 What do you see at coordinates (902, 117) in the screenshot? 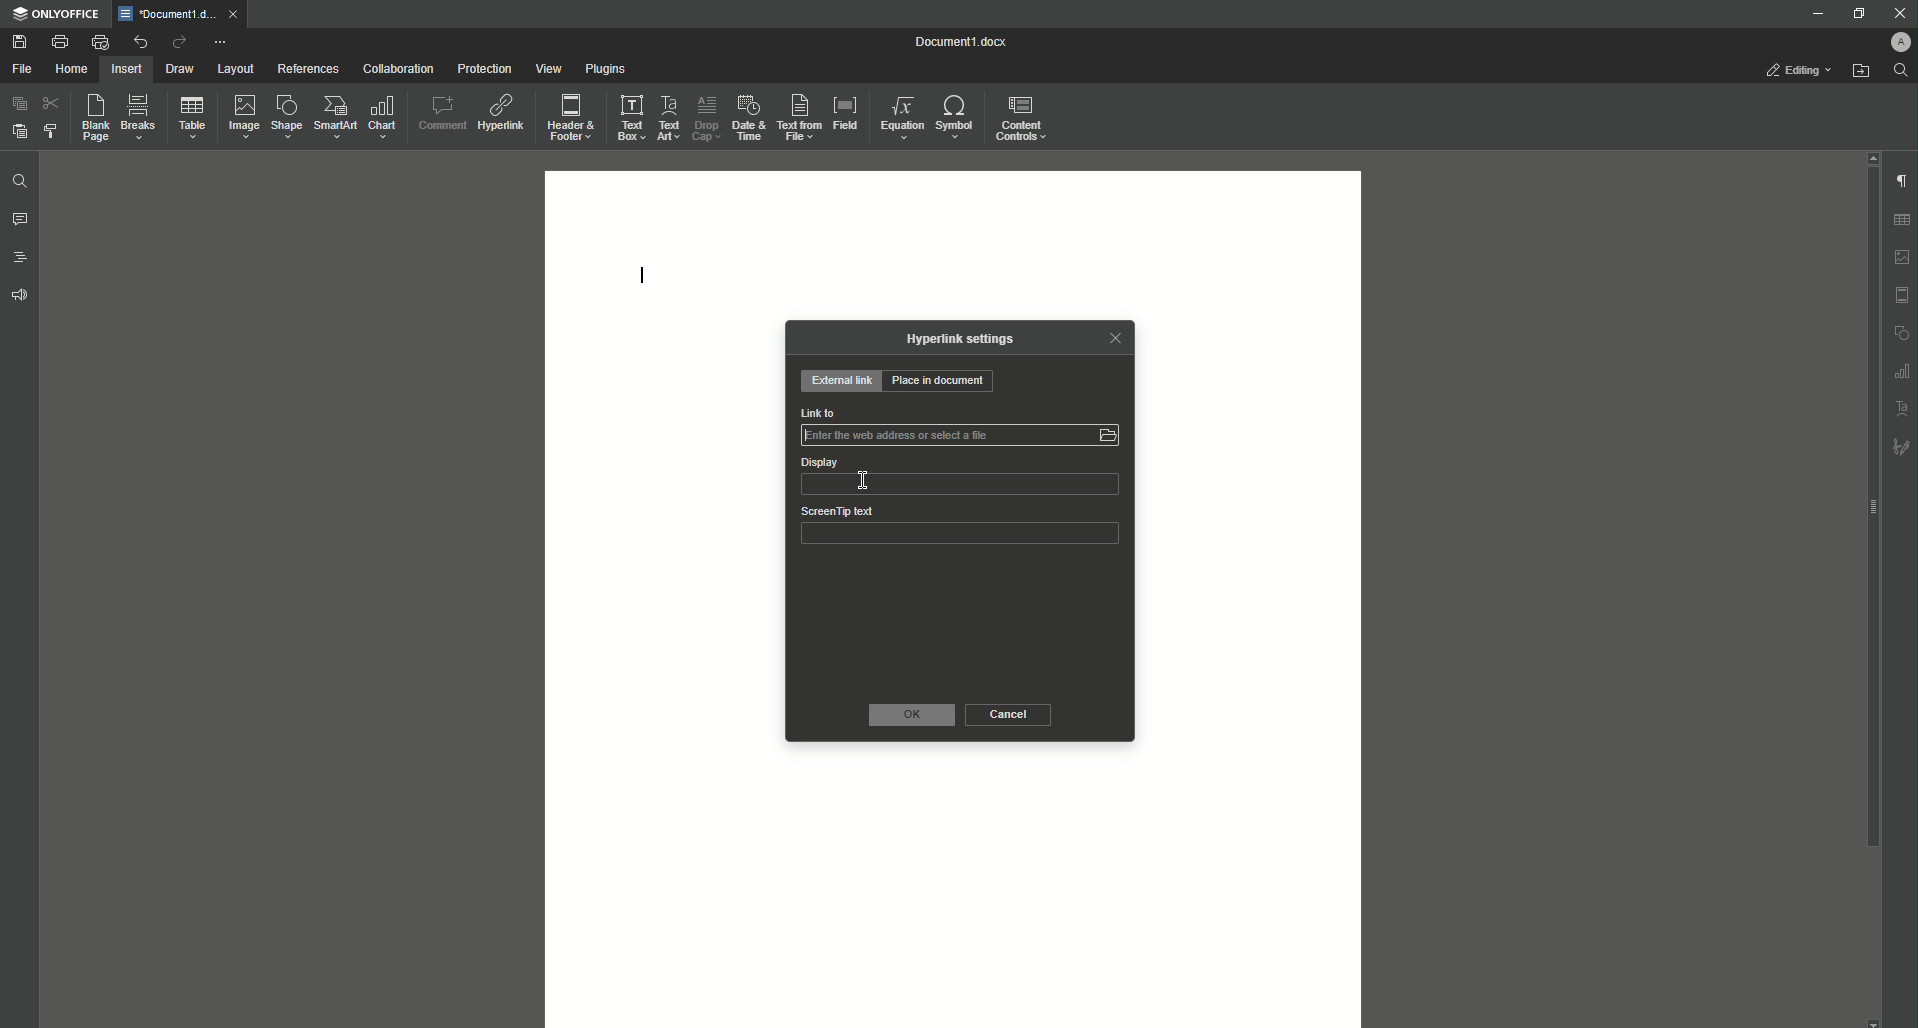
I see `Equation` at bounding box center [902, 117].